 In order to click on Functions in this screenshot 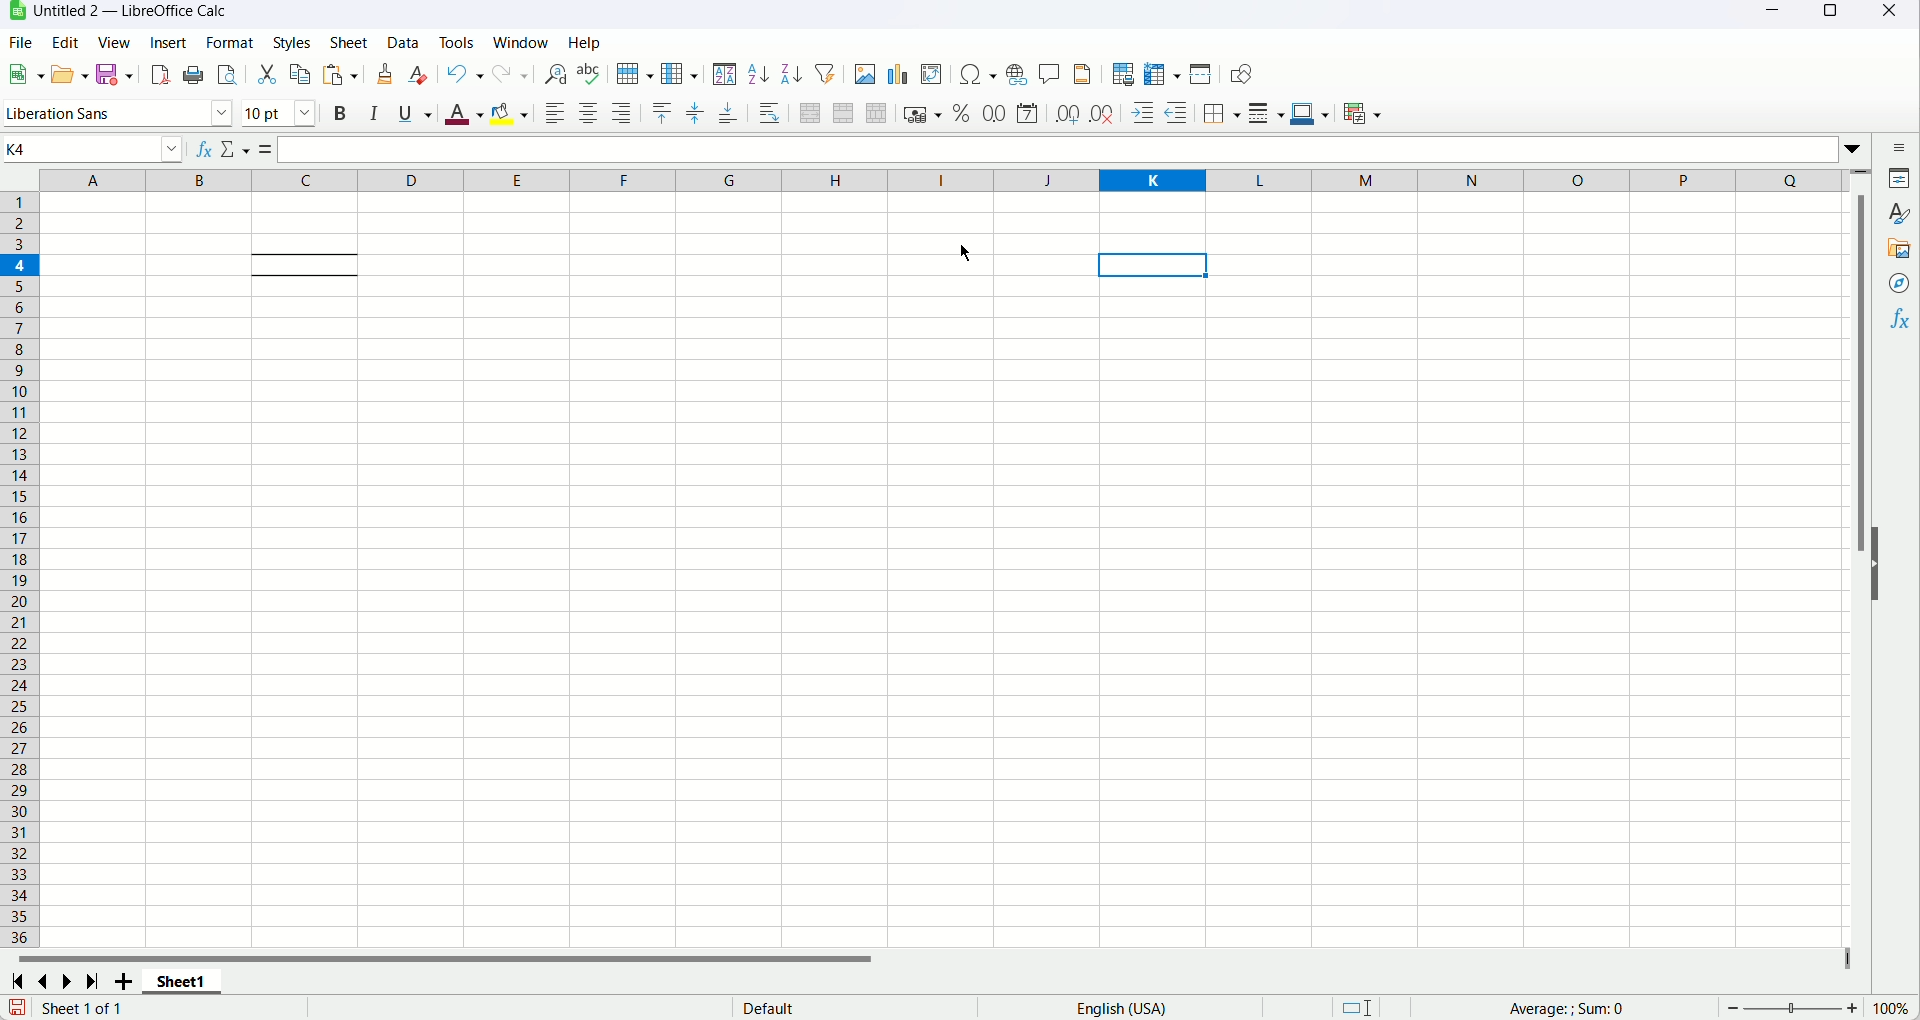, I will do `click(1902, 317)`.